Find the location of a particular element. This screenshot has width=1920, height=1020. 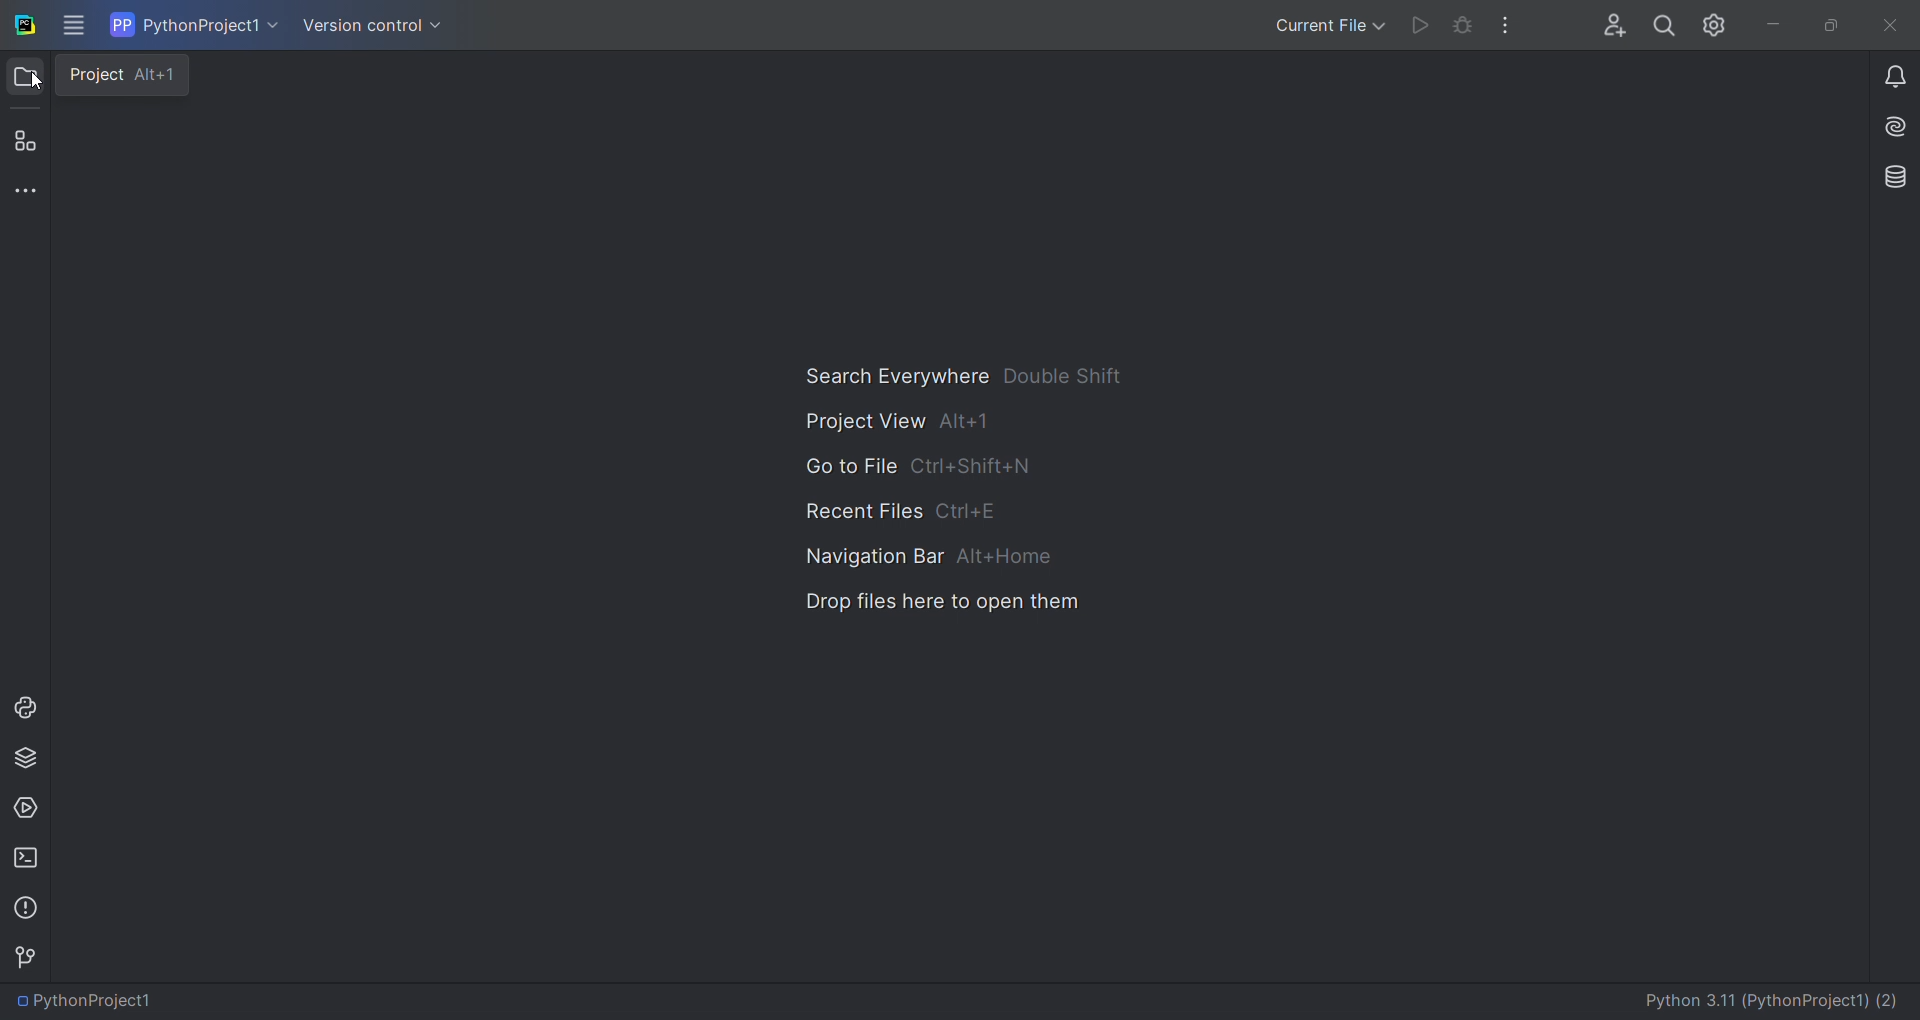

problems is located at coordinates (24, 907).